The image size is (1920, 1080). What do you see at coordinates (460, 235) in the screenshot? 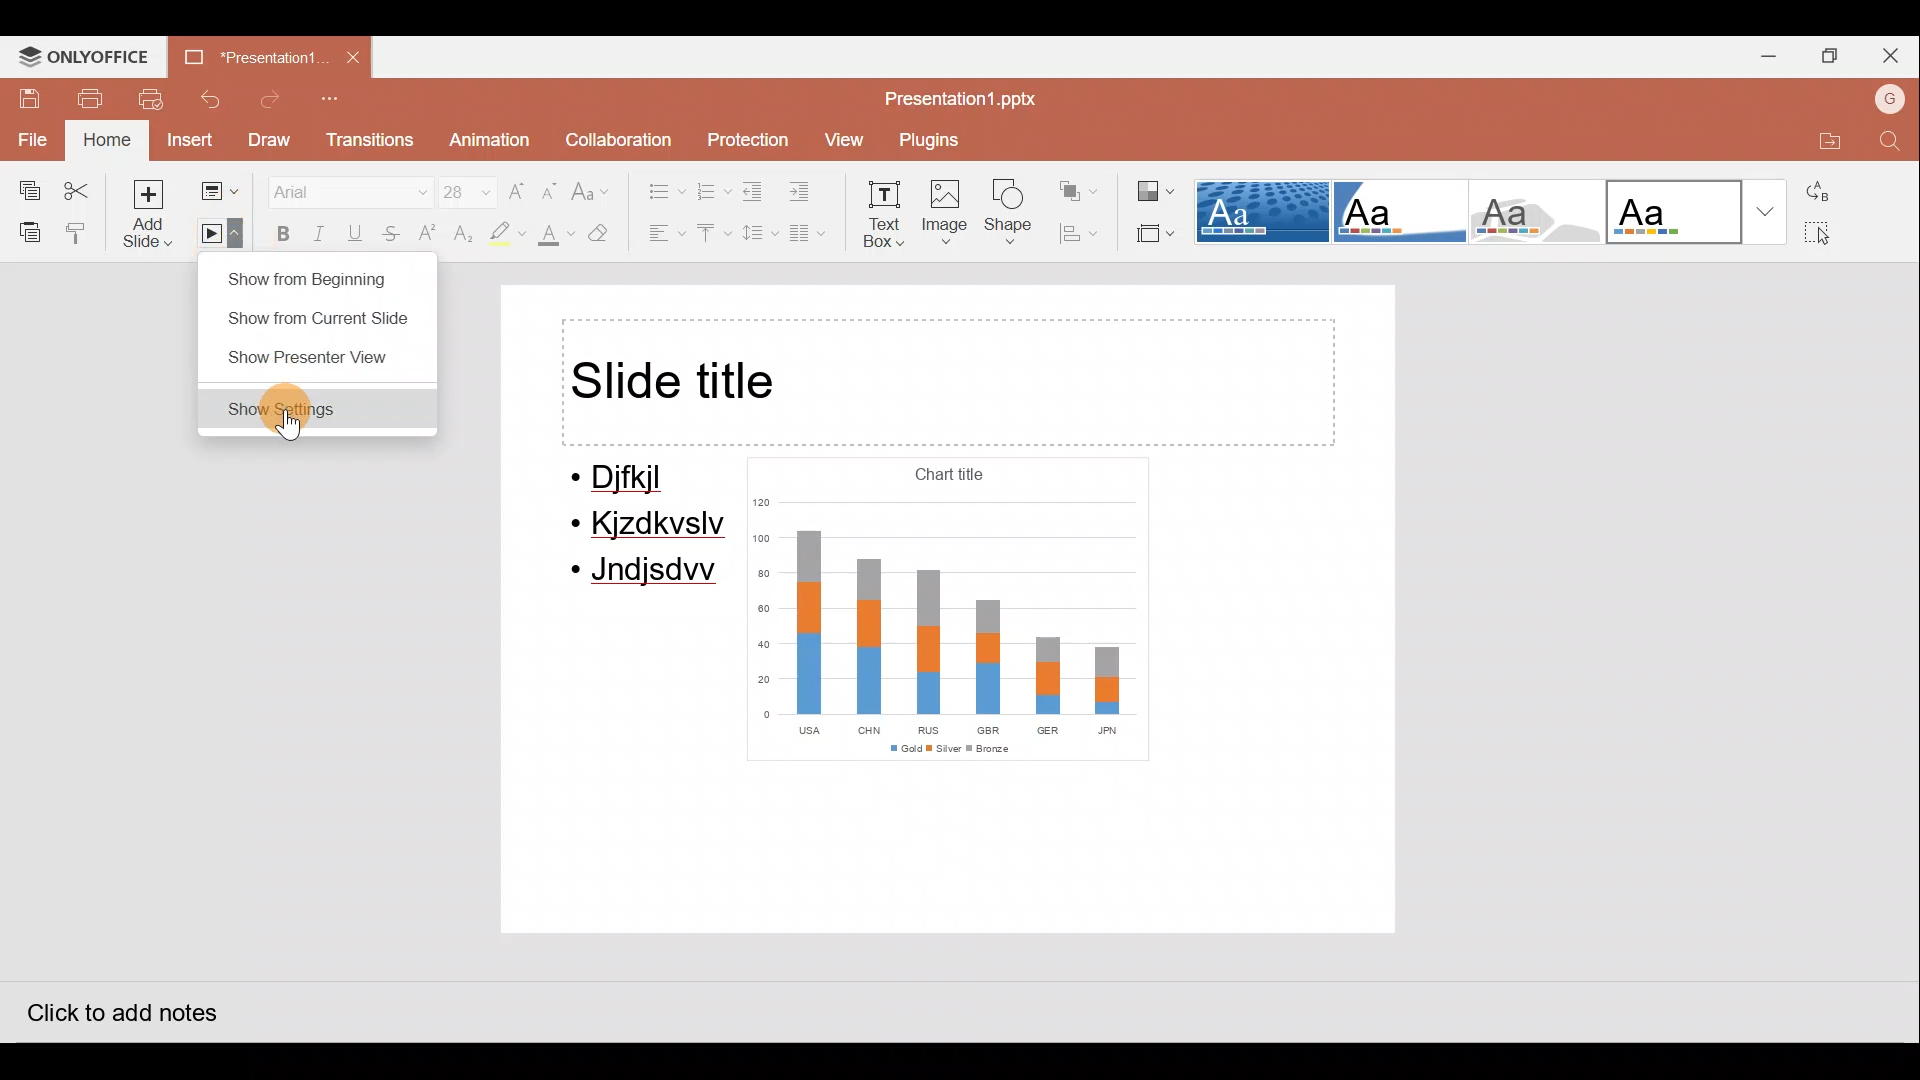
I see `Subscript` at bounding box center [460, 235].